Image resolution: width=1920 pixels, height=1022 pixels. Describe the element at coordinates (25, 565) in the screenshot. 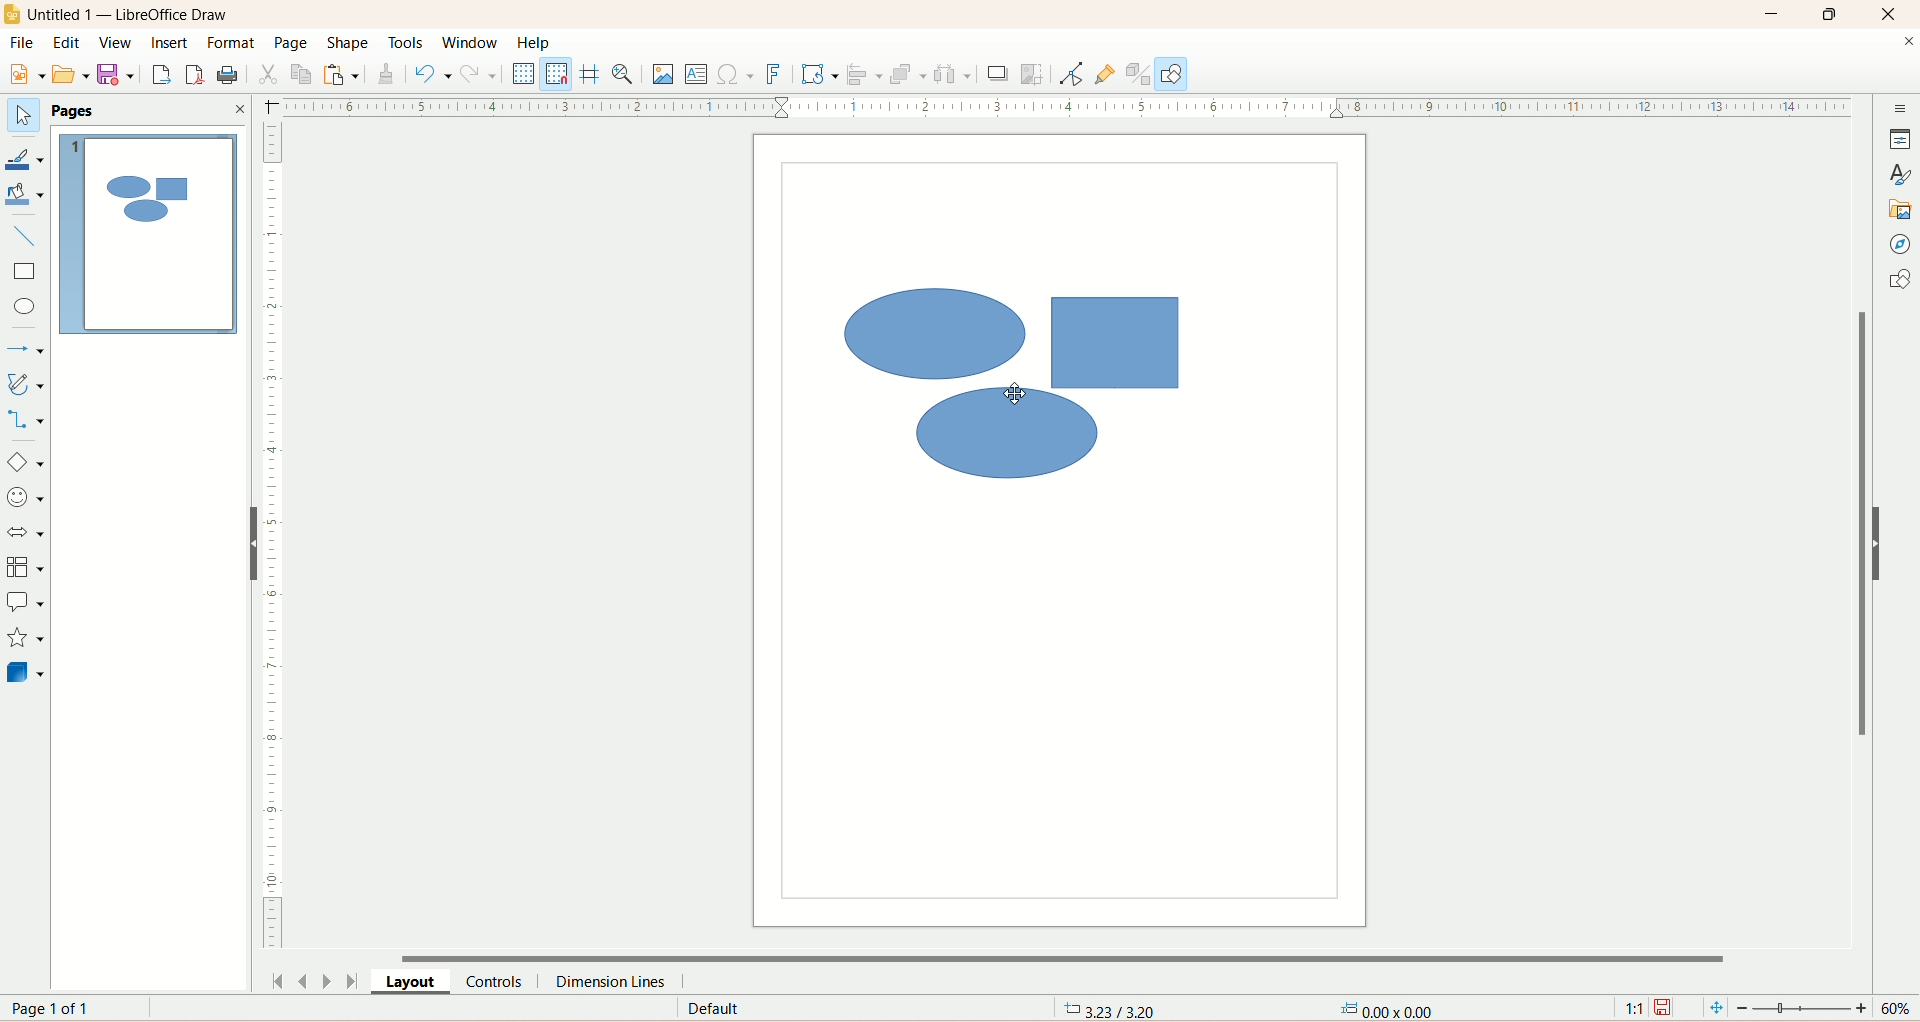

I see `flowchart` at that location.